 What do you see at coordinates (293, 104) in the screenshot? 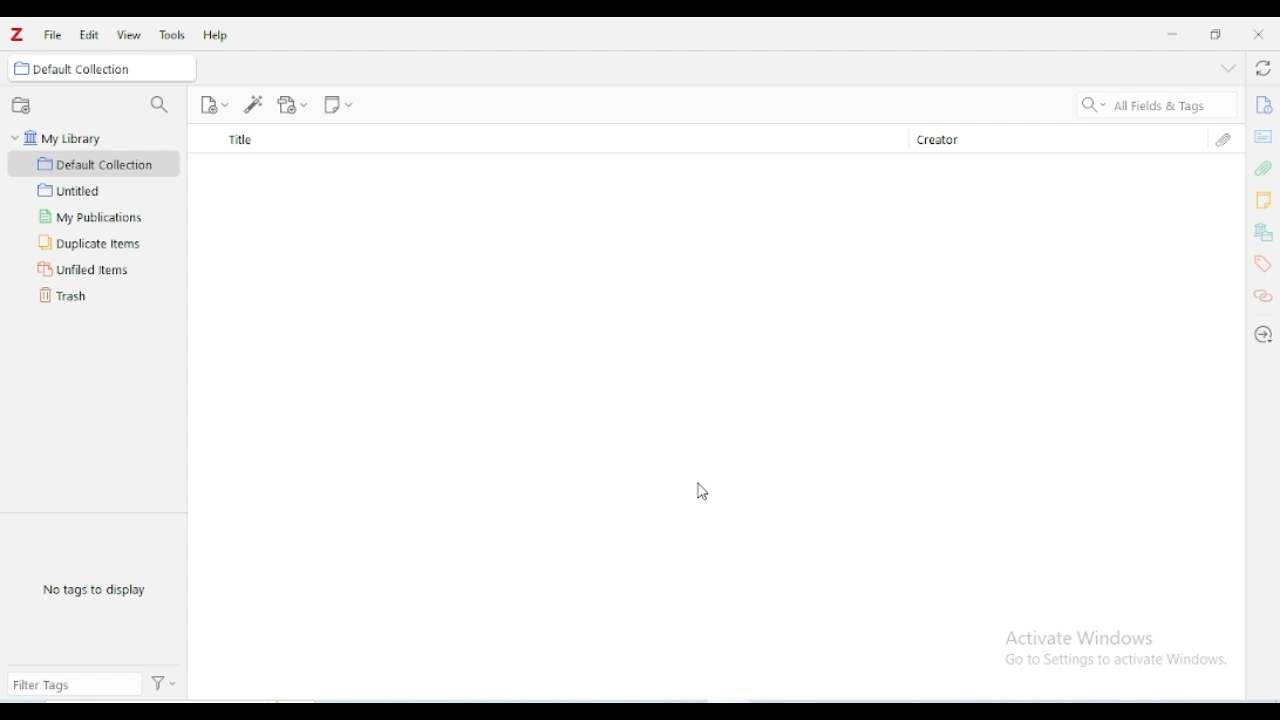
I see `add attachment` at bounding box center [293, 104].